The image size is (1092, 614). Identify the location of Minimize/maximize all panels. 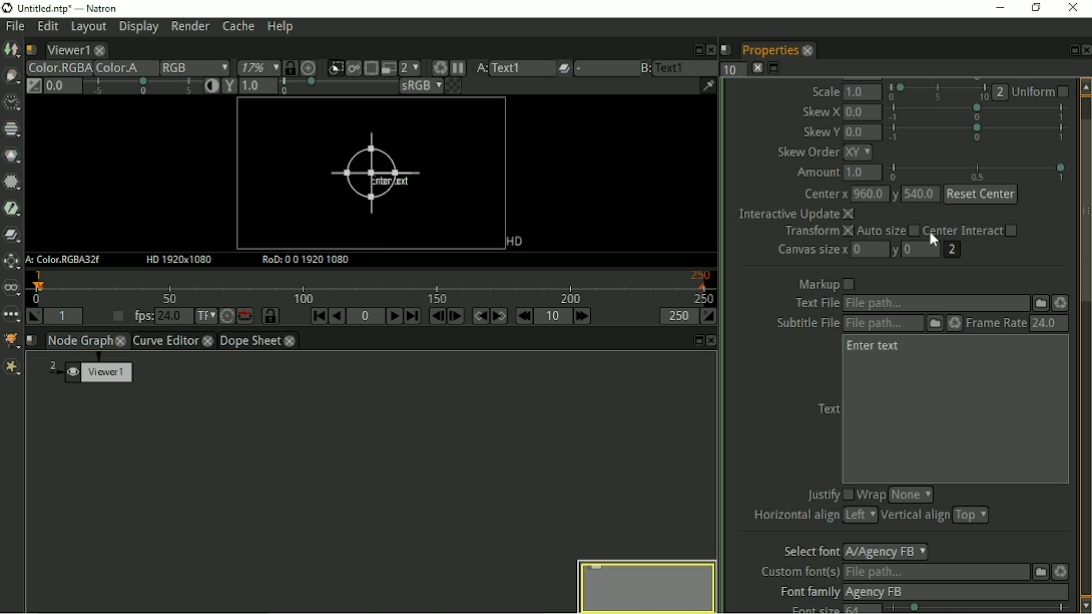
(776, 68).